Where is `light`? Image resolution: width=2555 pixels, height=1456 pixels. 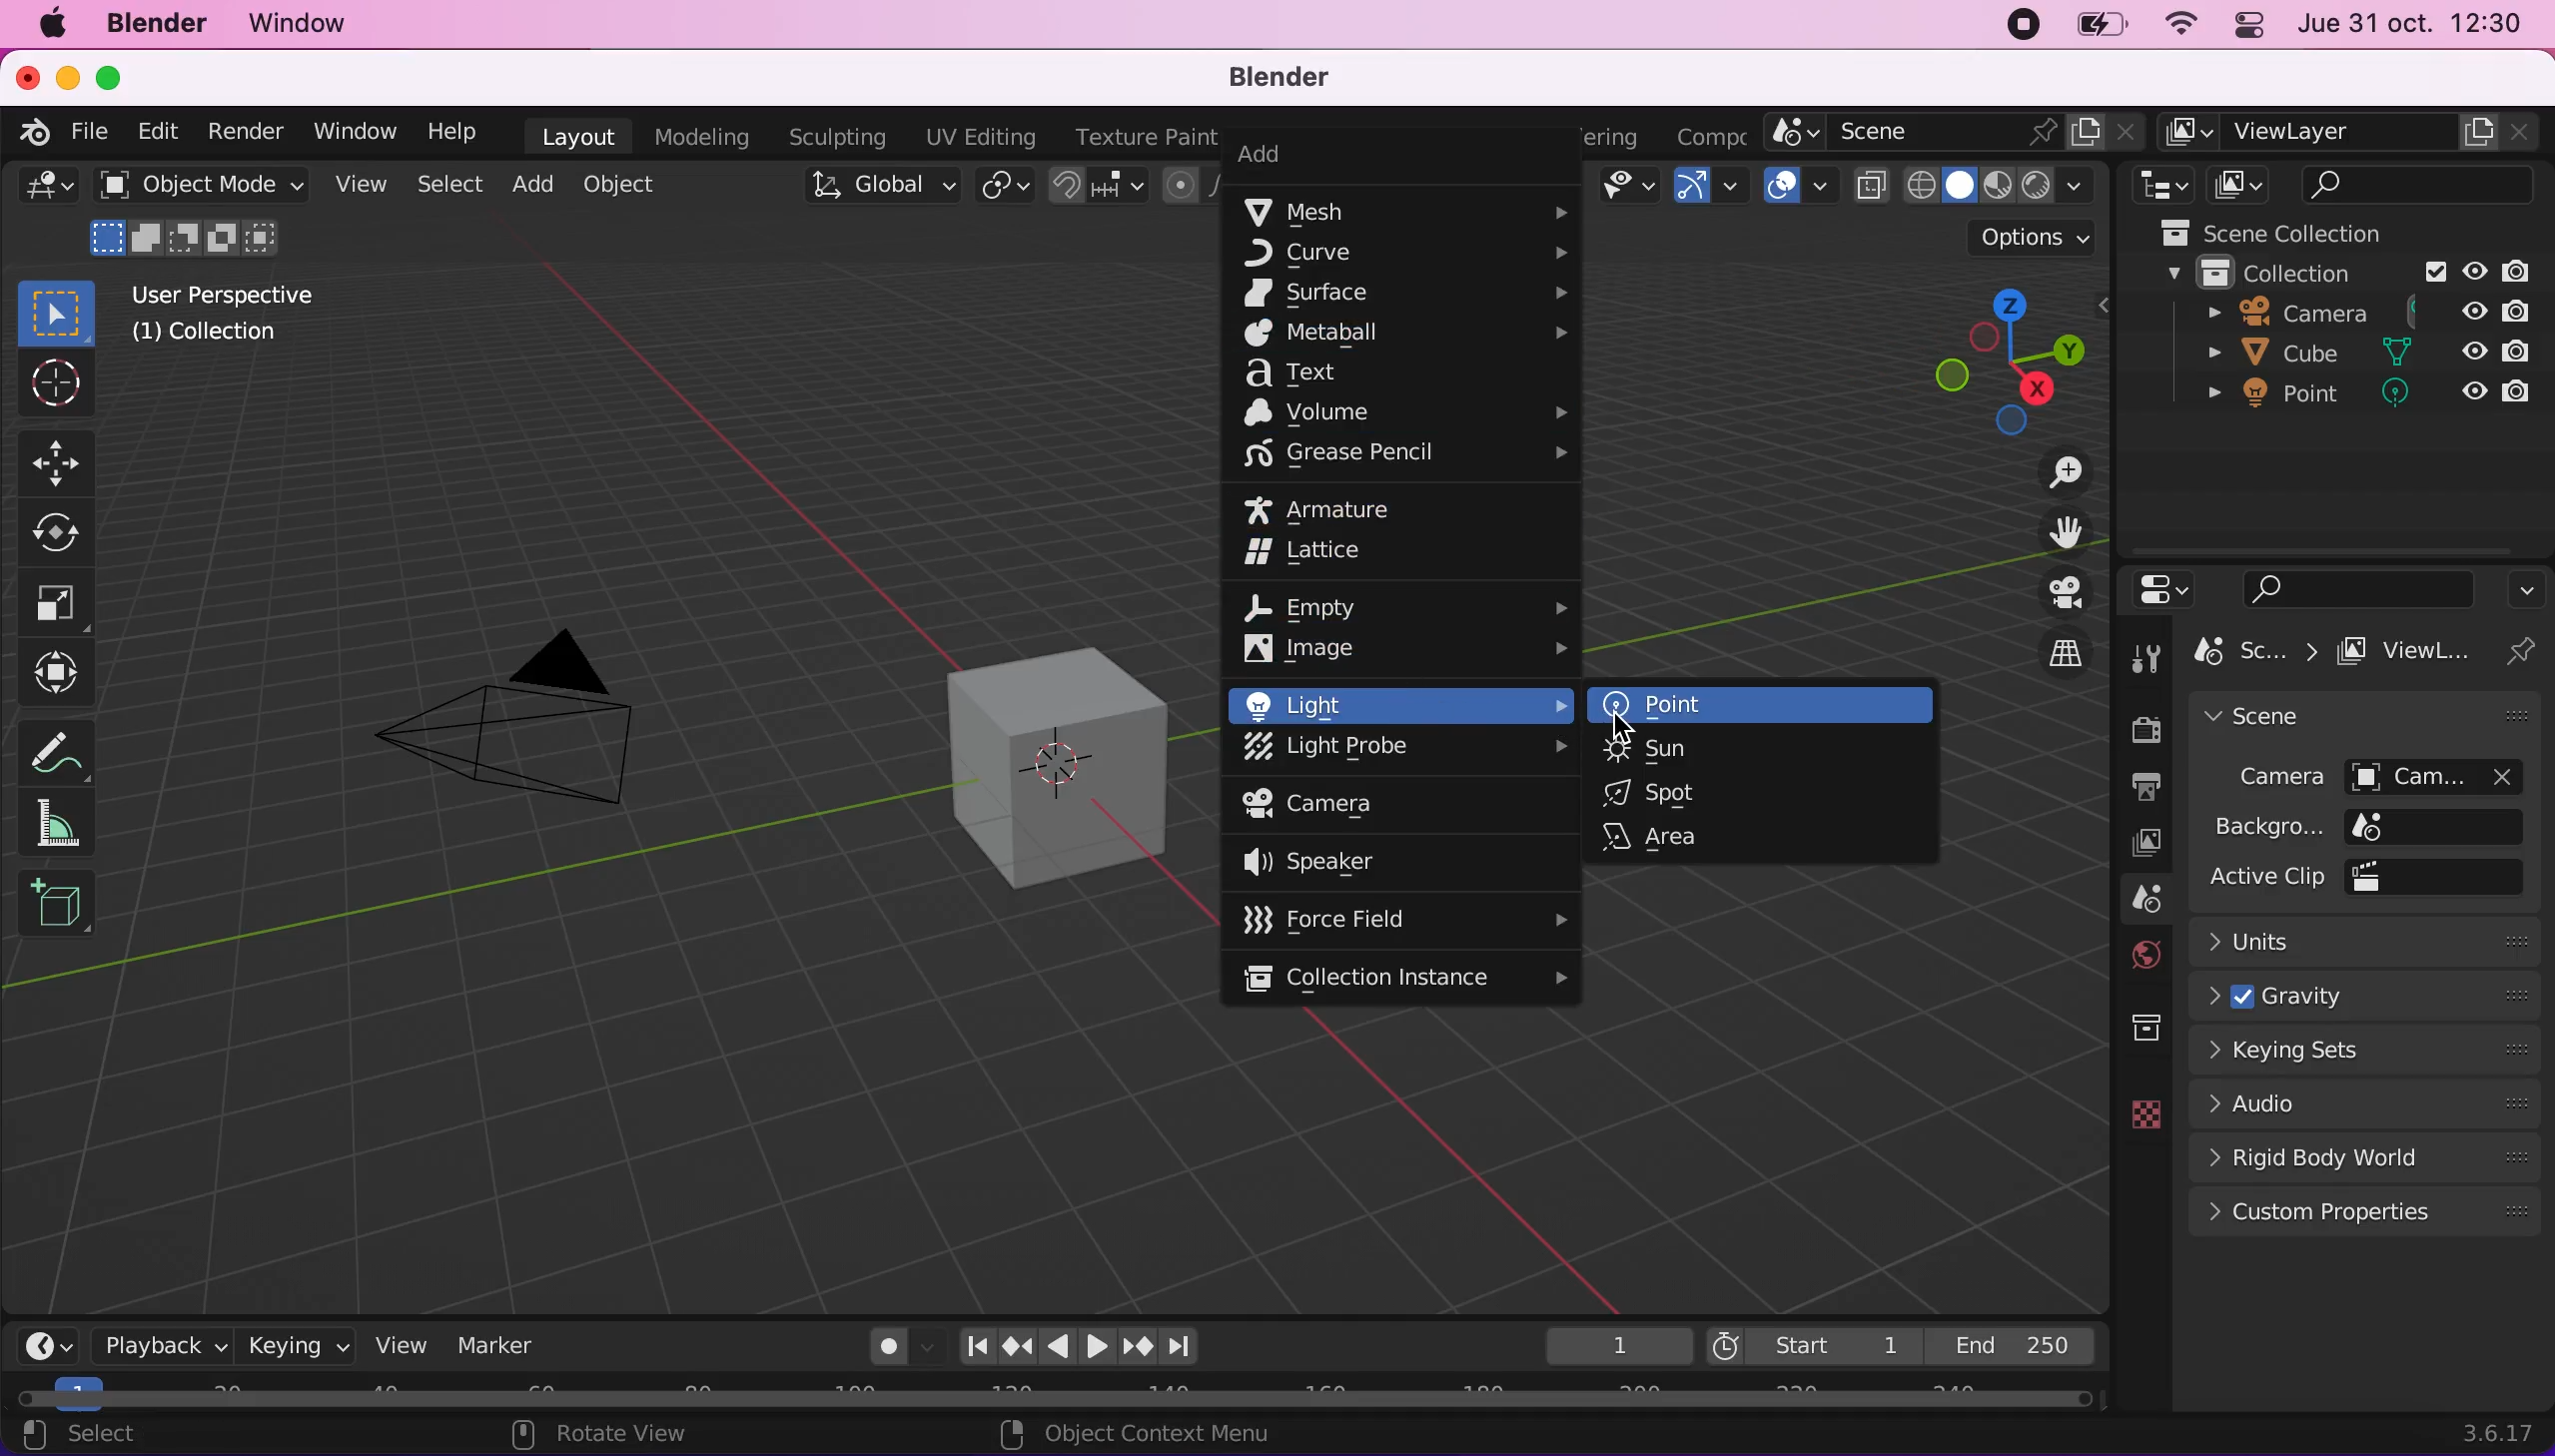
light is located at coordinates (1403, 706).